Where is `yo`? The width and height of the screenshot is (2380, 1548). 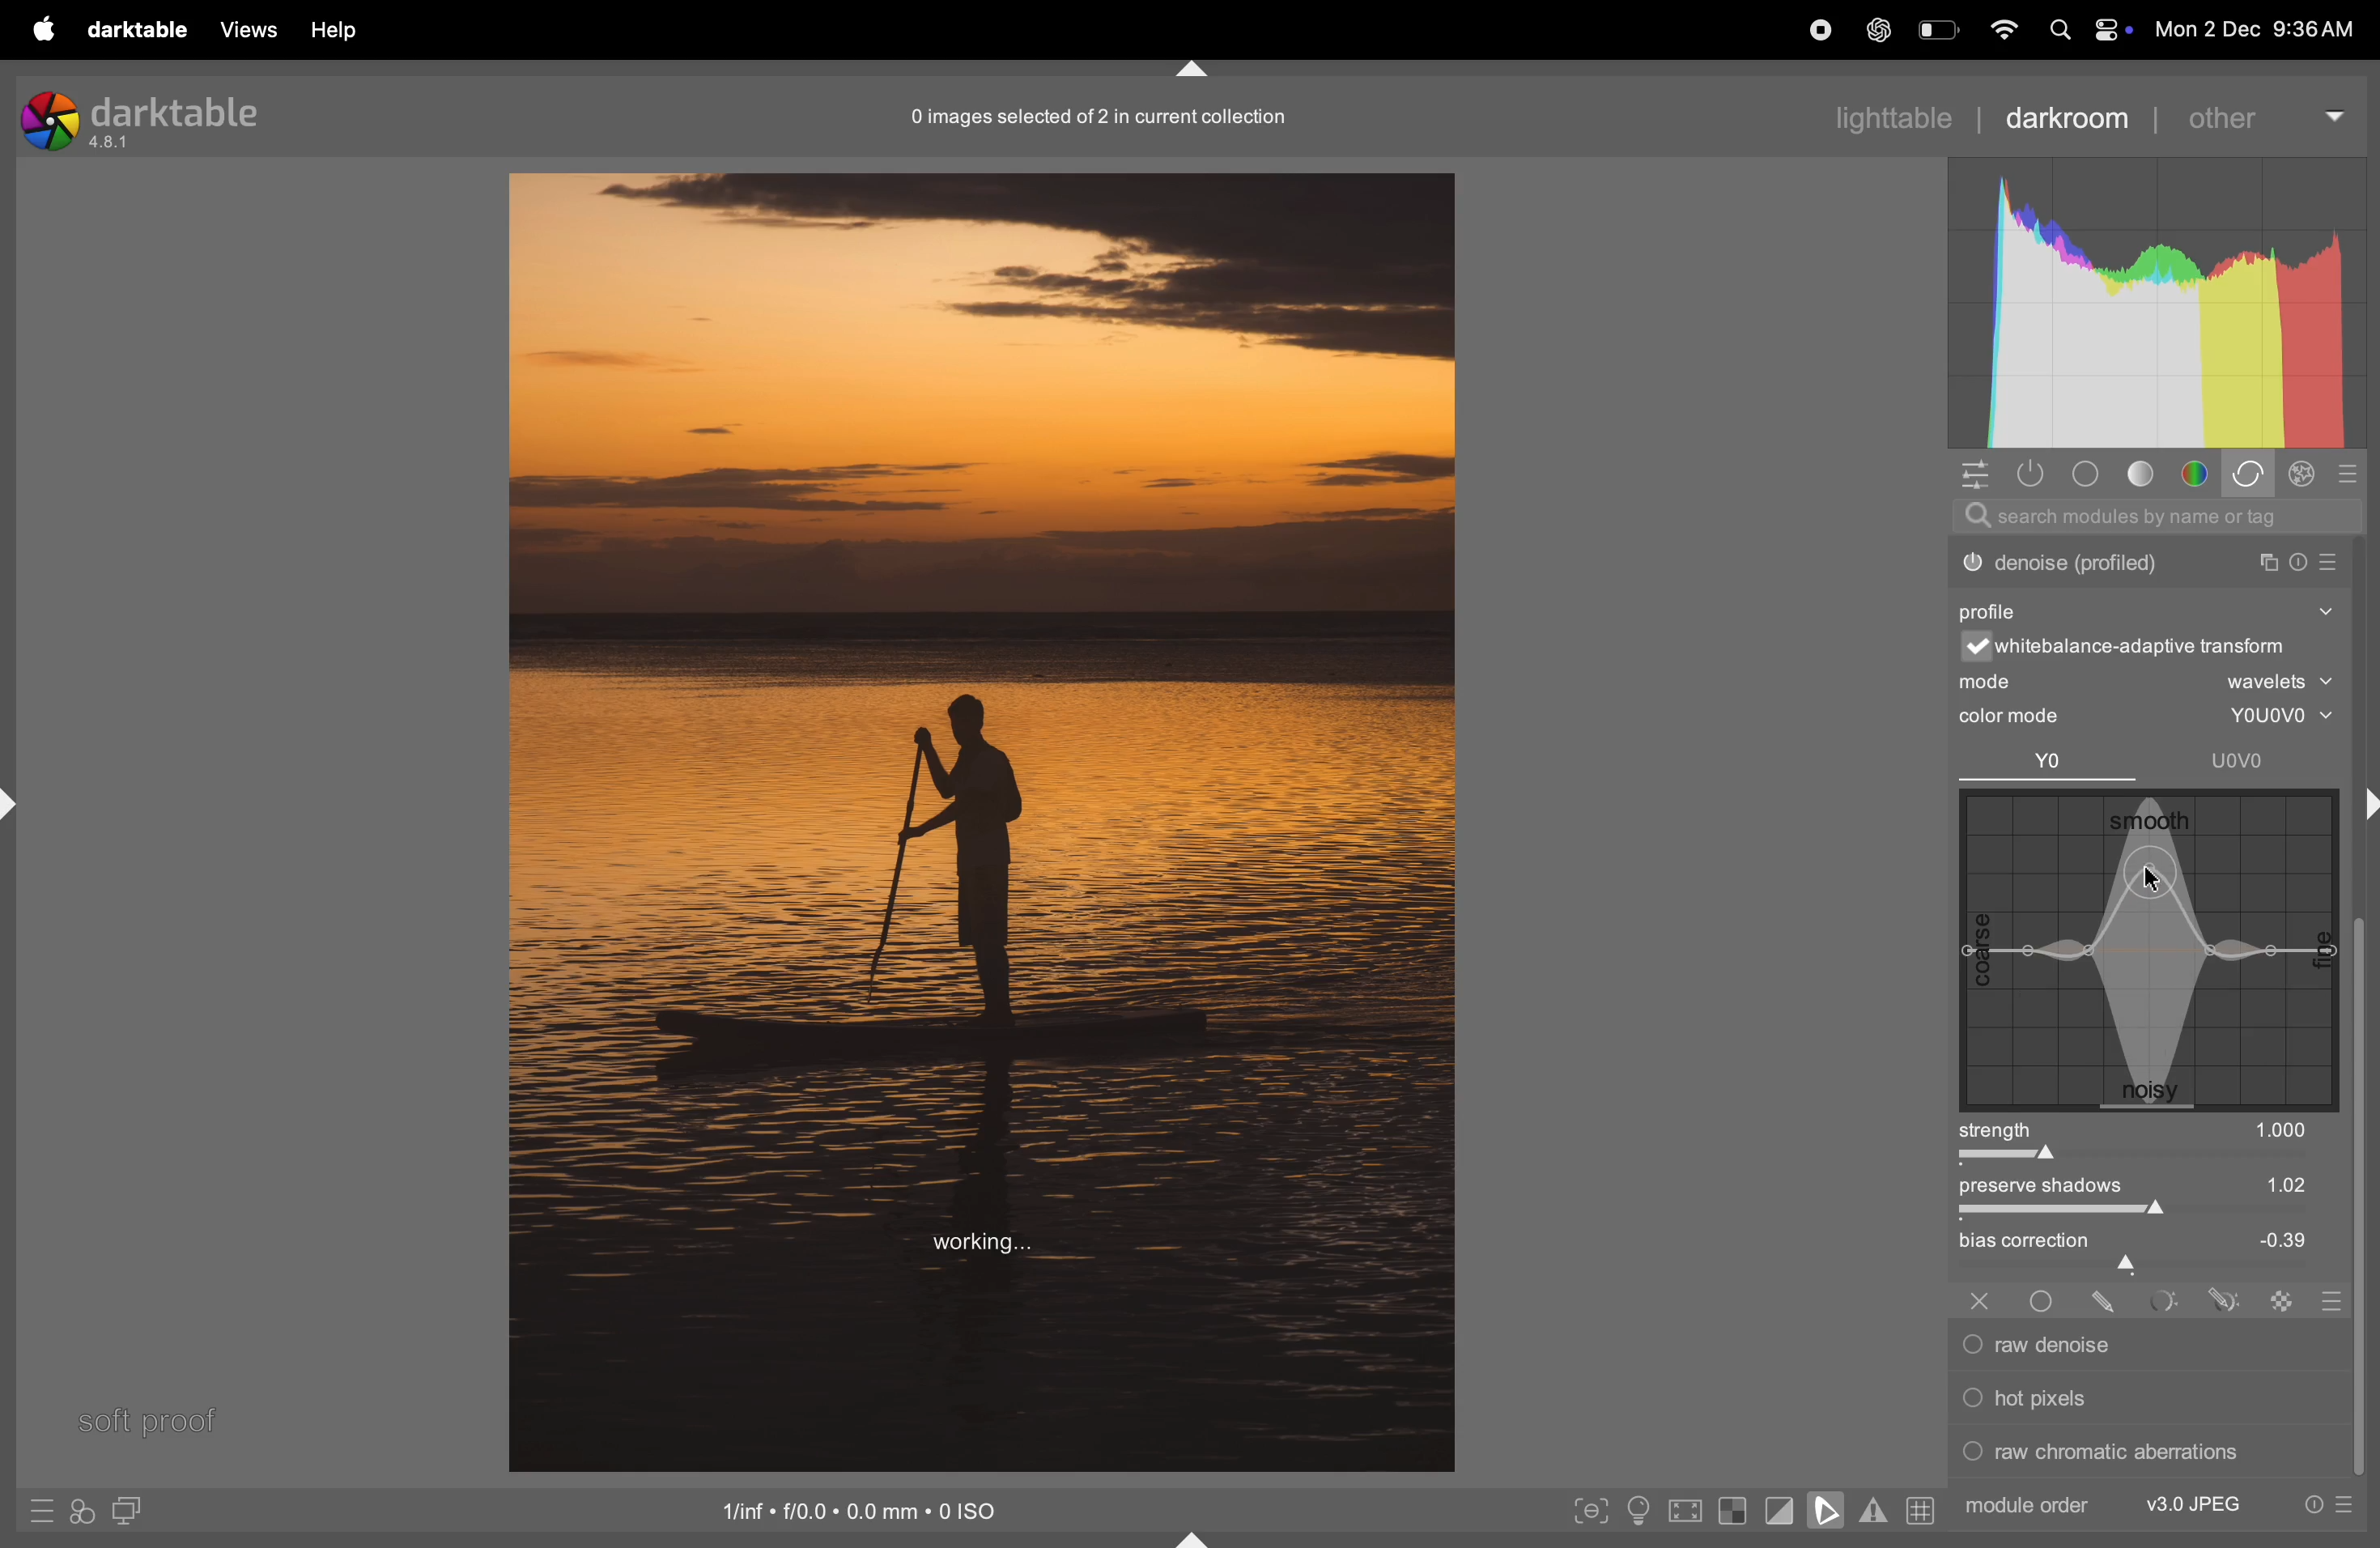
yo is located at coordinates (2050, 763).